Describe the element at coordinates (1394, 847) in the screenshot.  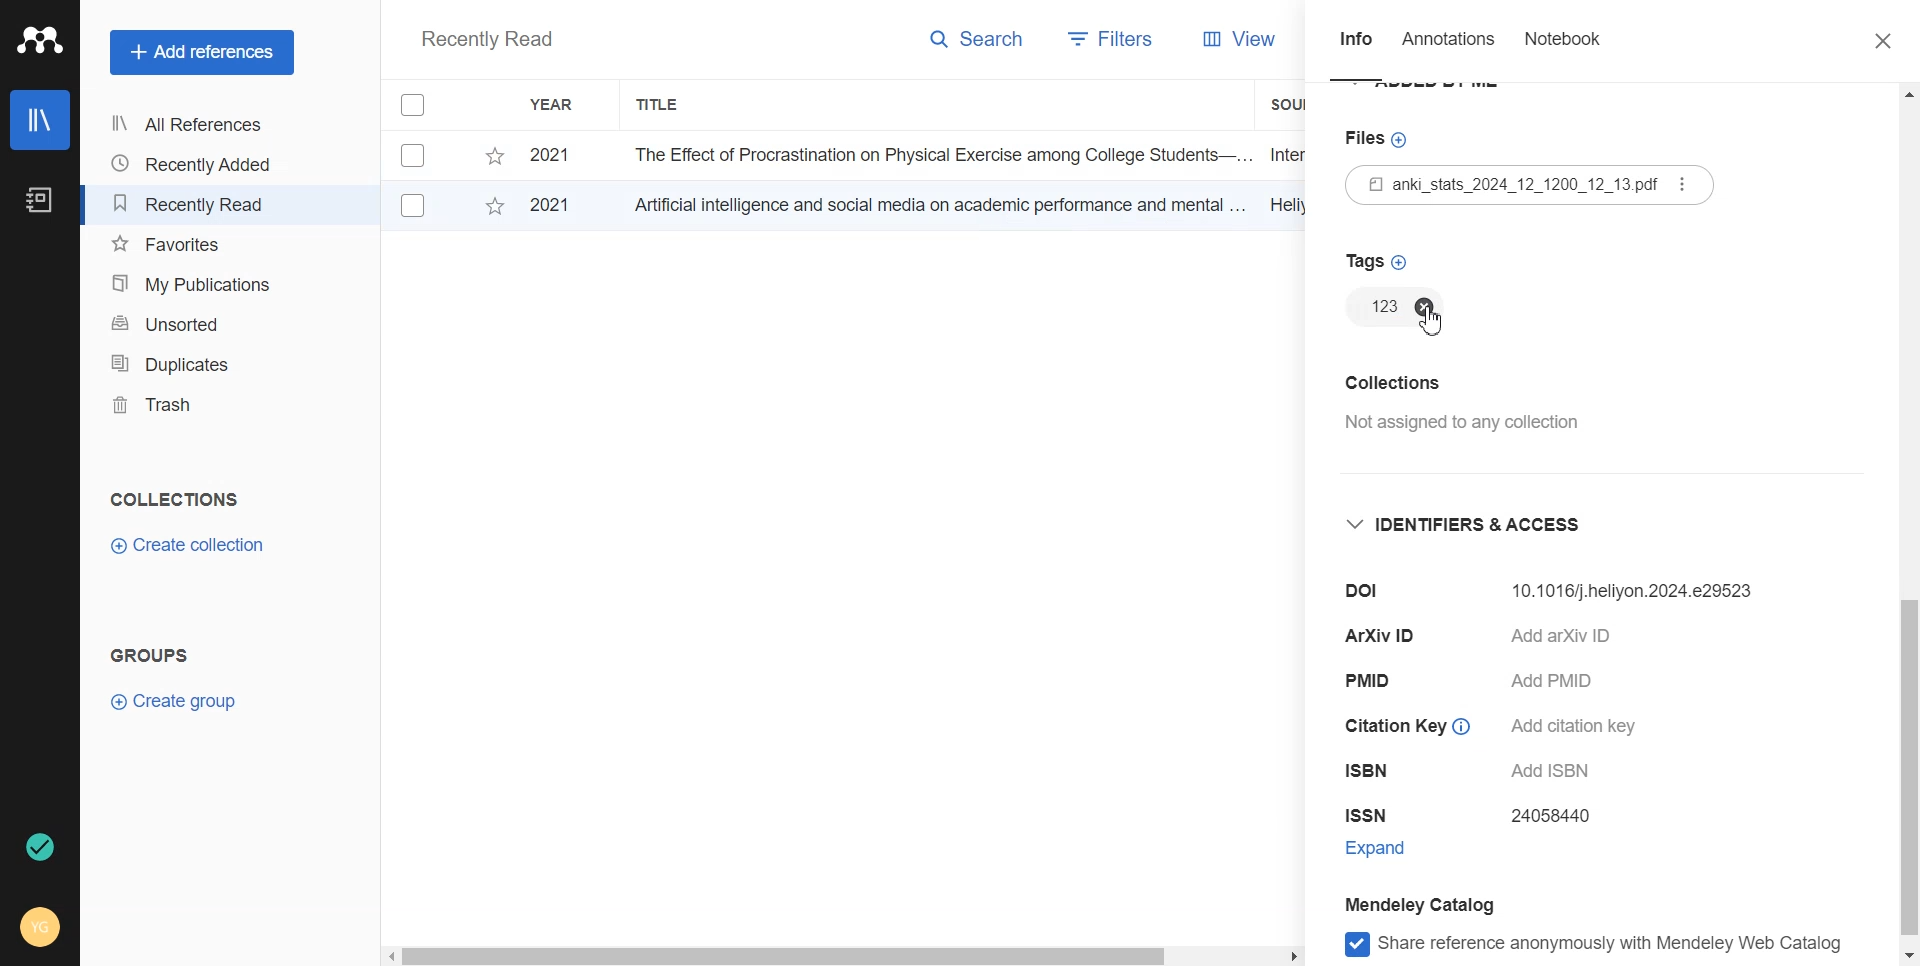
I see `Expand` at that location.